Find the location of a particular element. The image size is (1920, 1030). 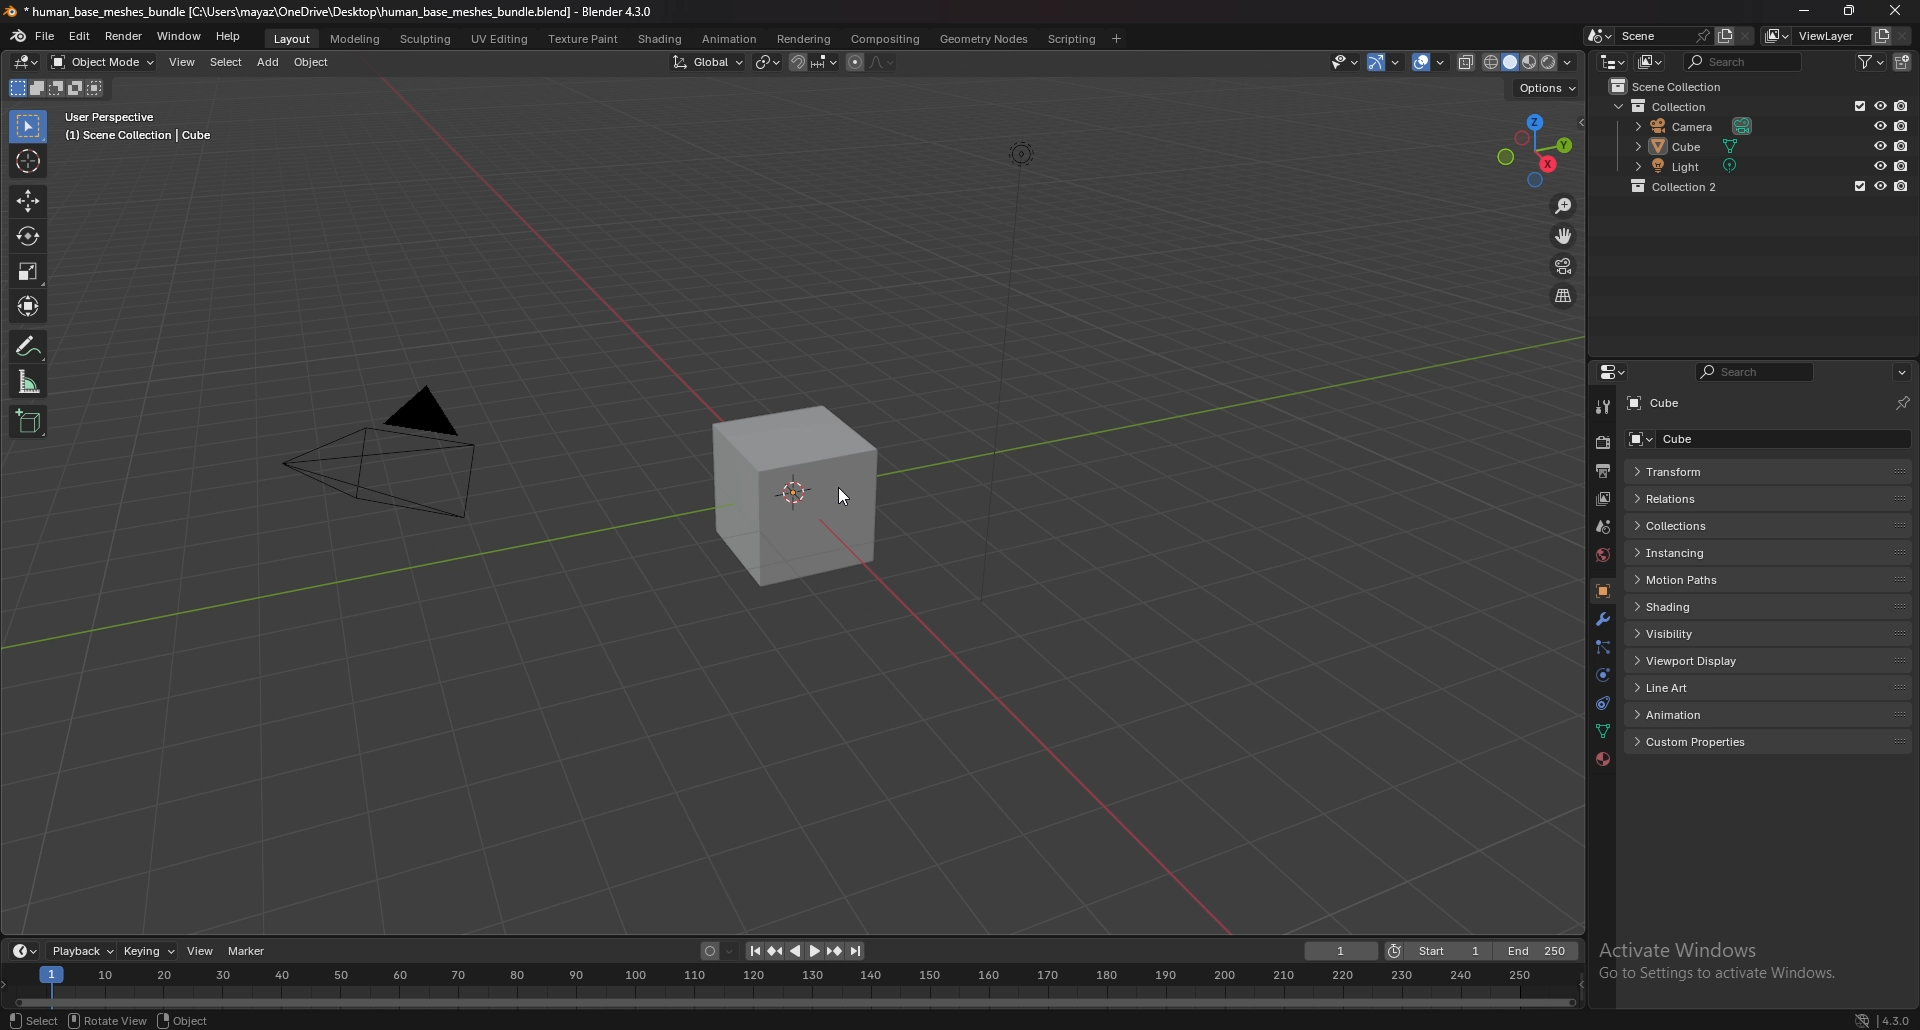

render is located at coordinates (125, 36).